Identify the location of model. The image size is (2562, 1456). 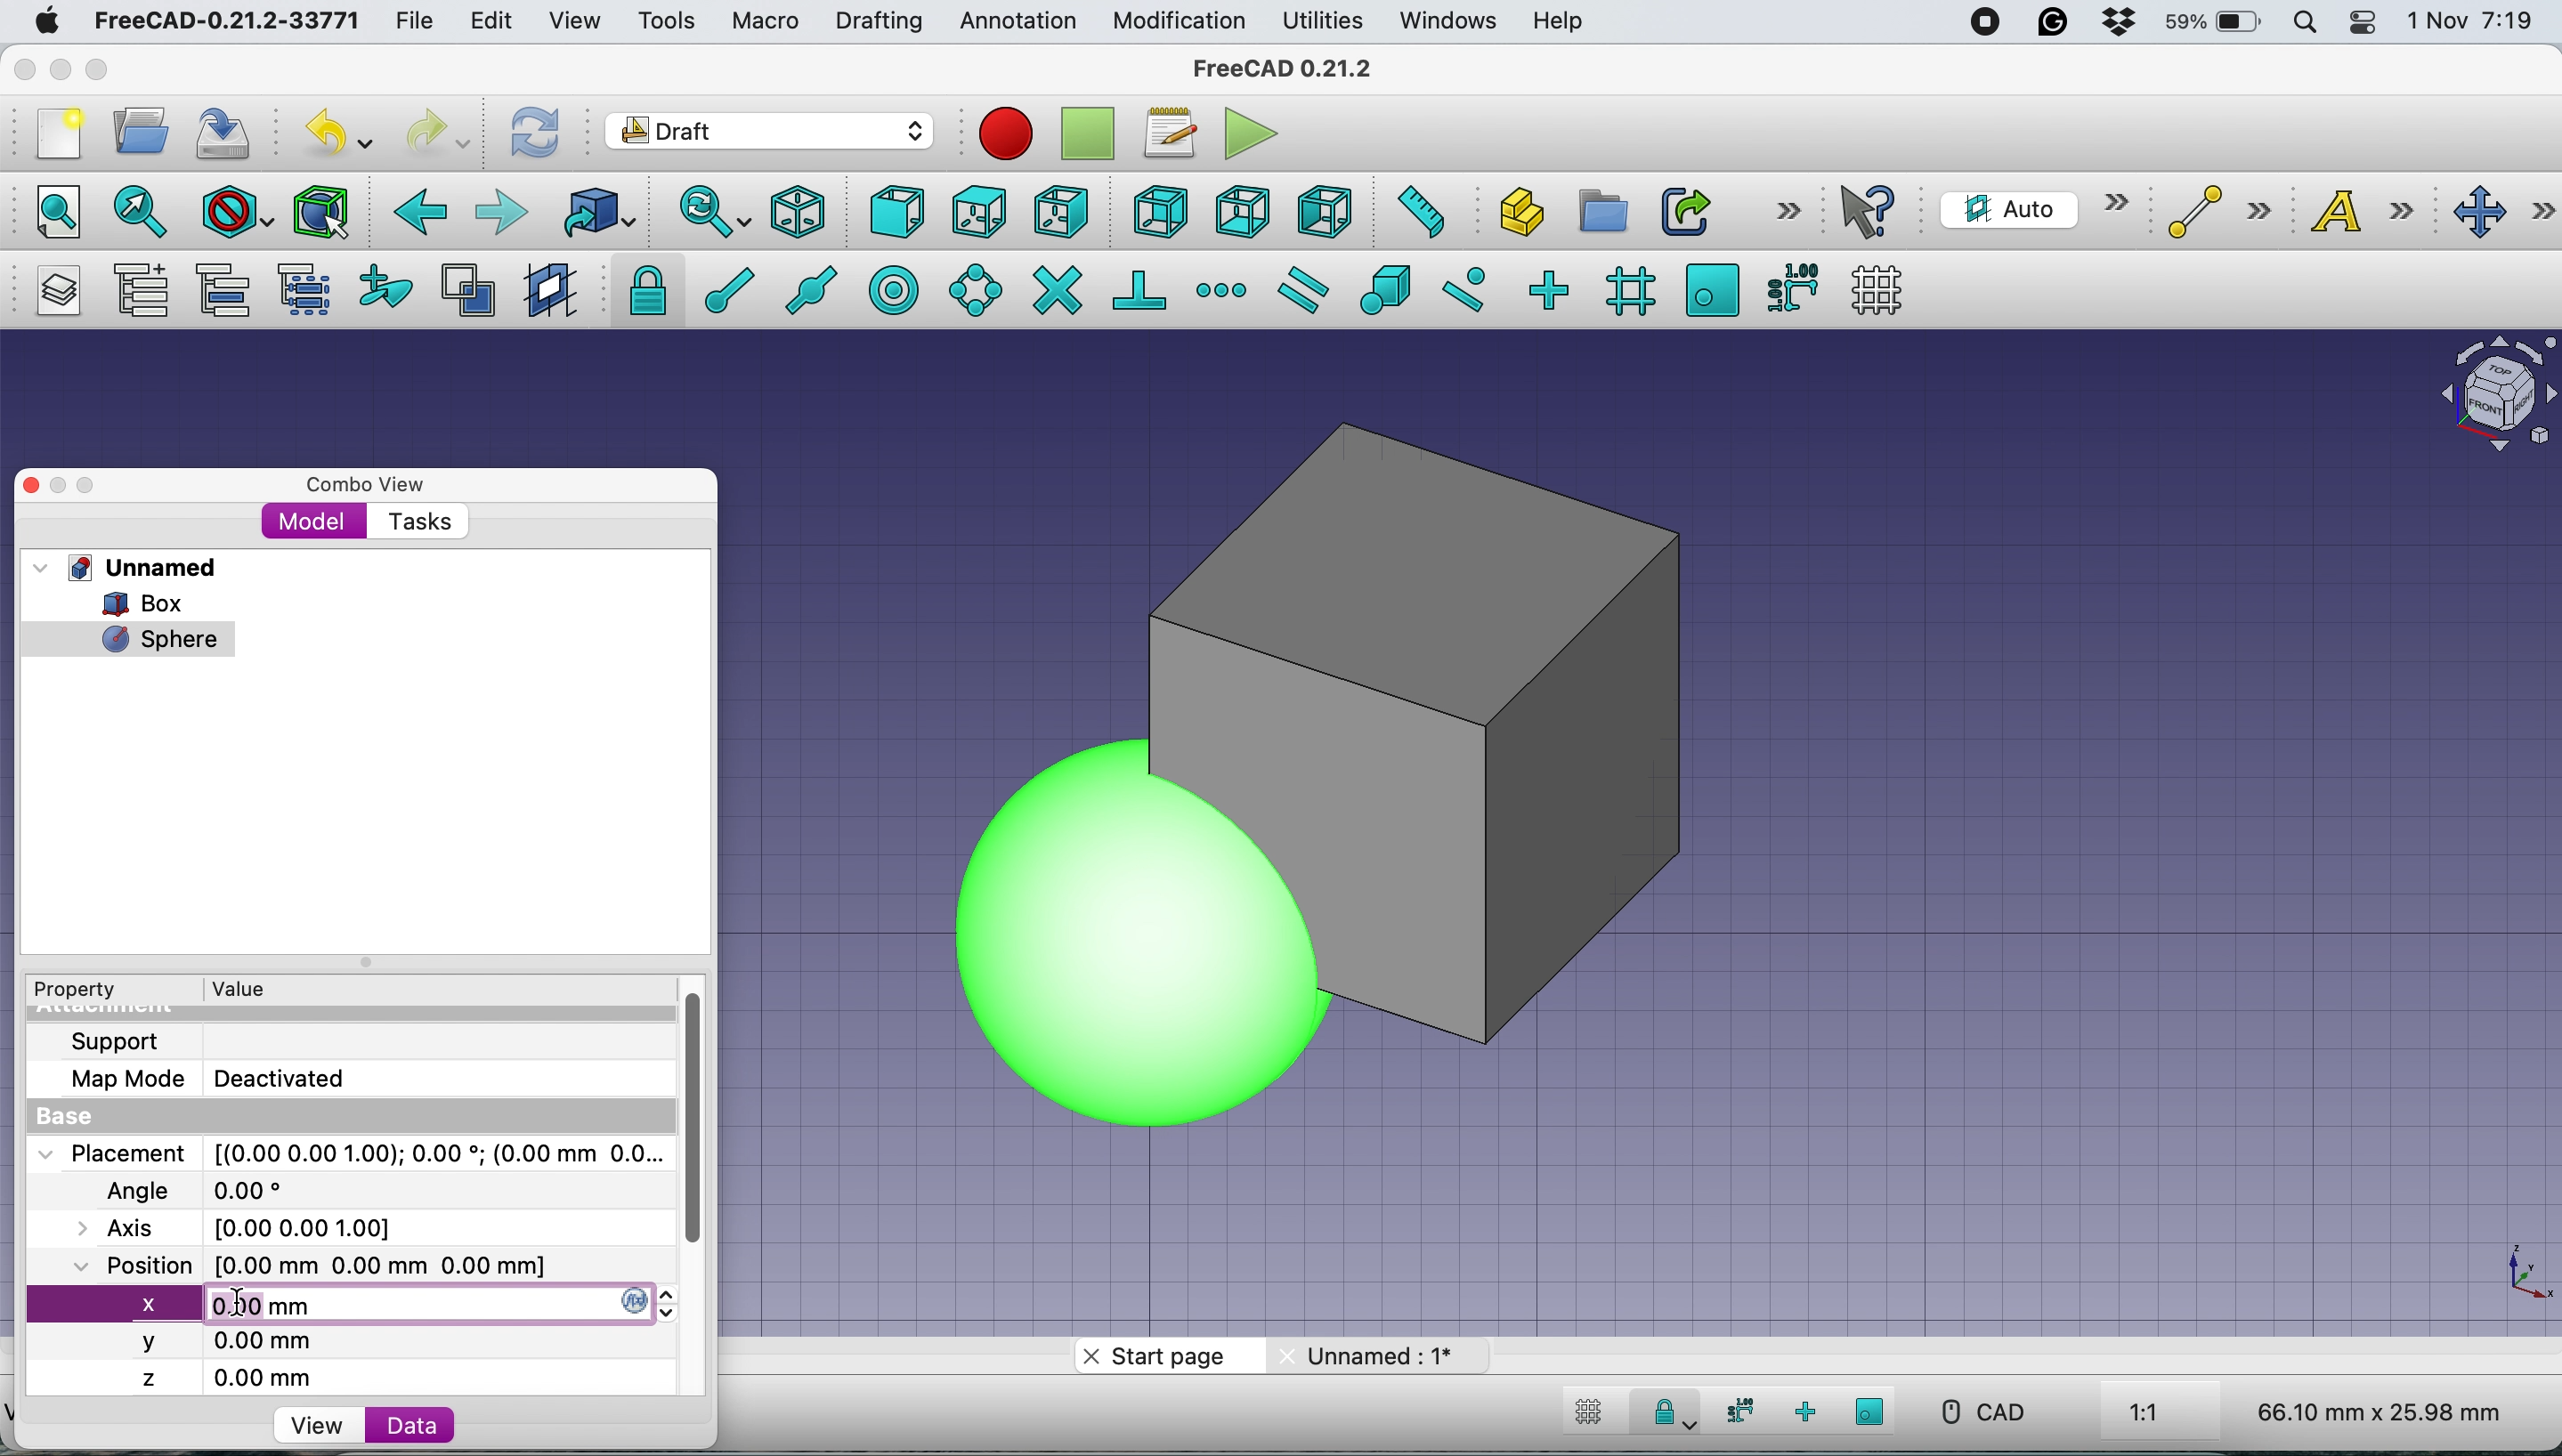
(314, 520).